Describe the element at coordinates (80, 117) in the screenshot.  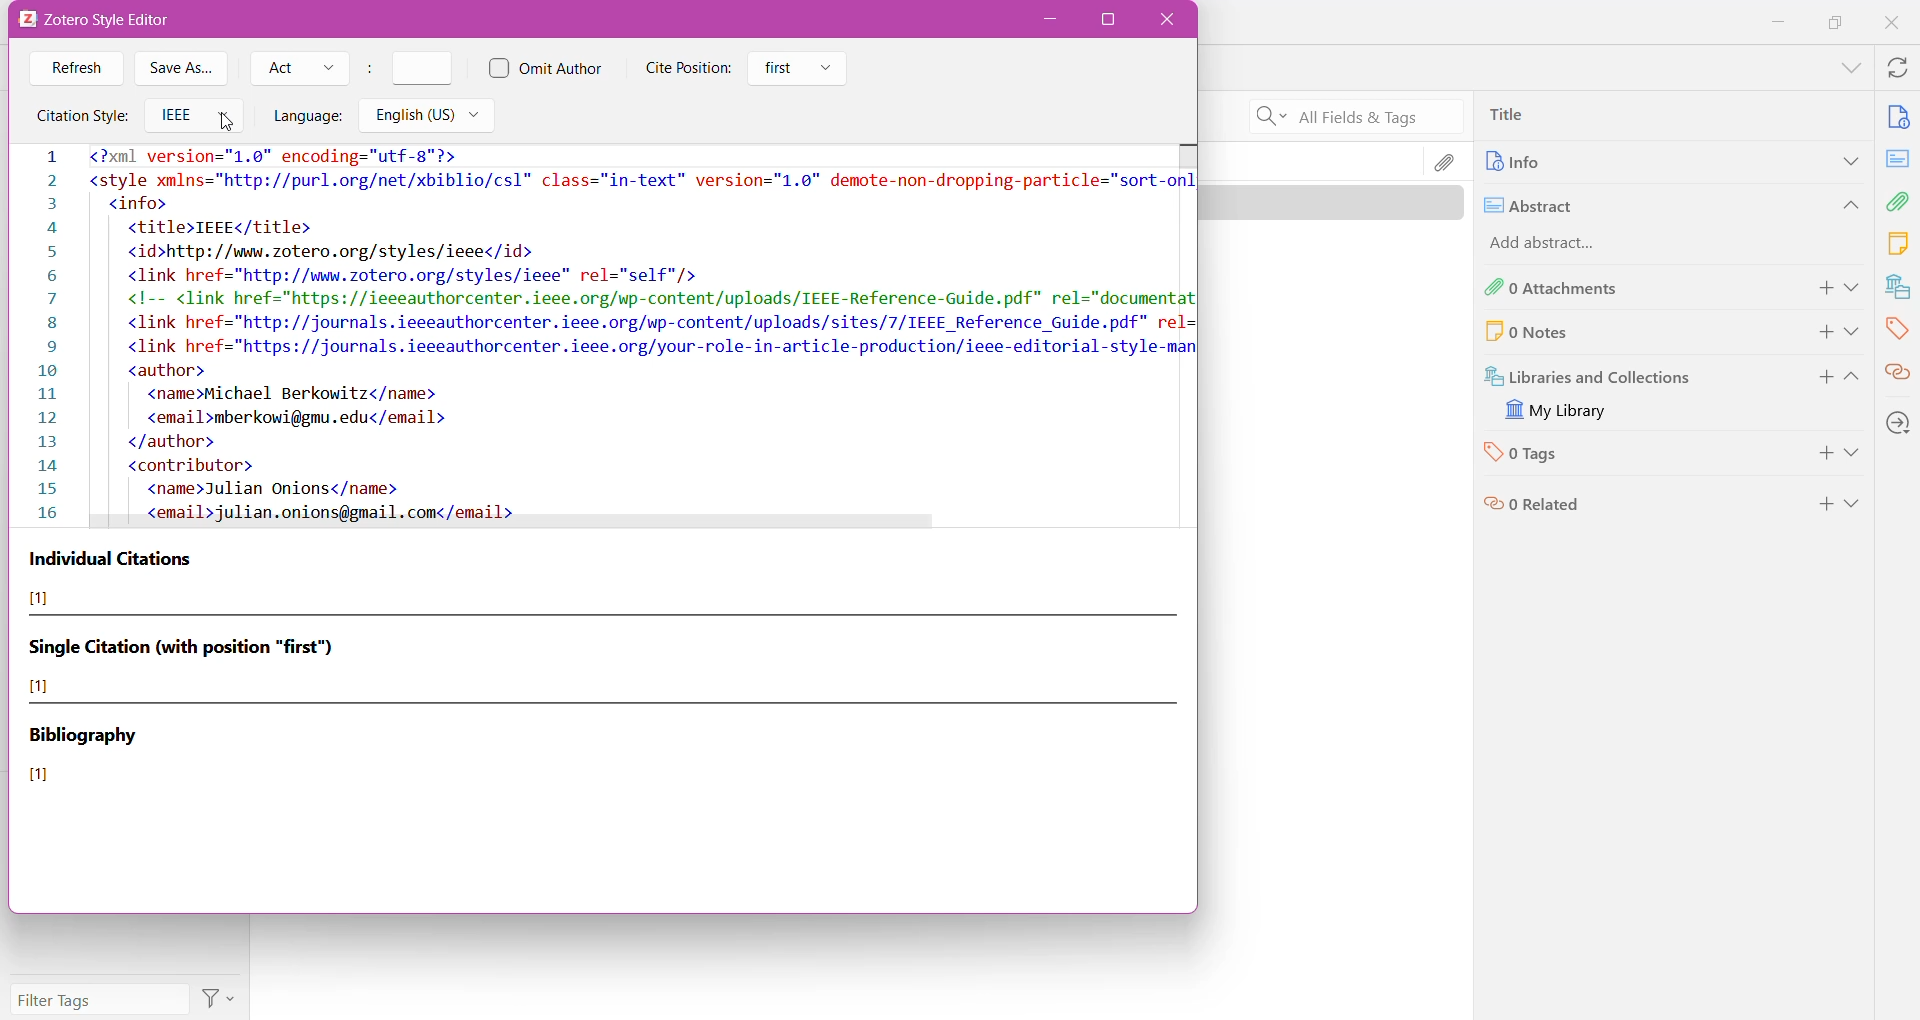
I see `Citation Style` at that location.